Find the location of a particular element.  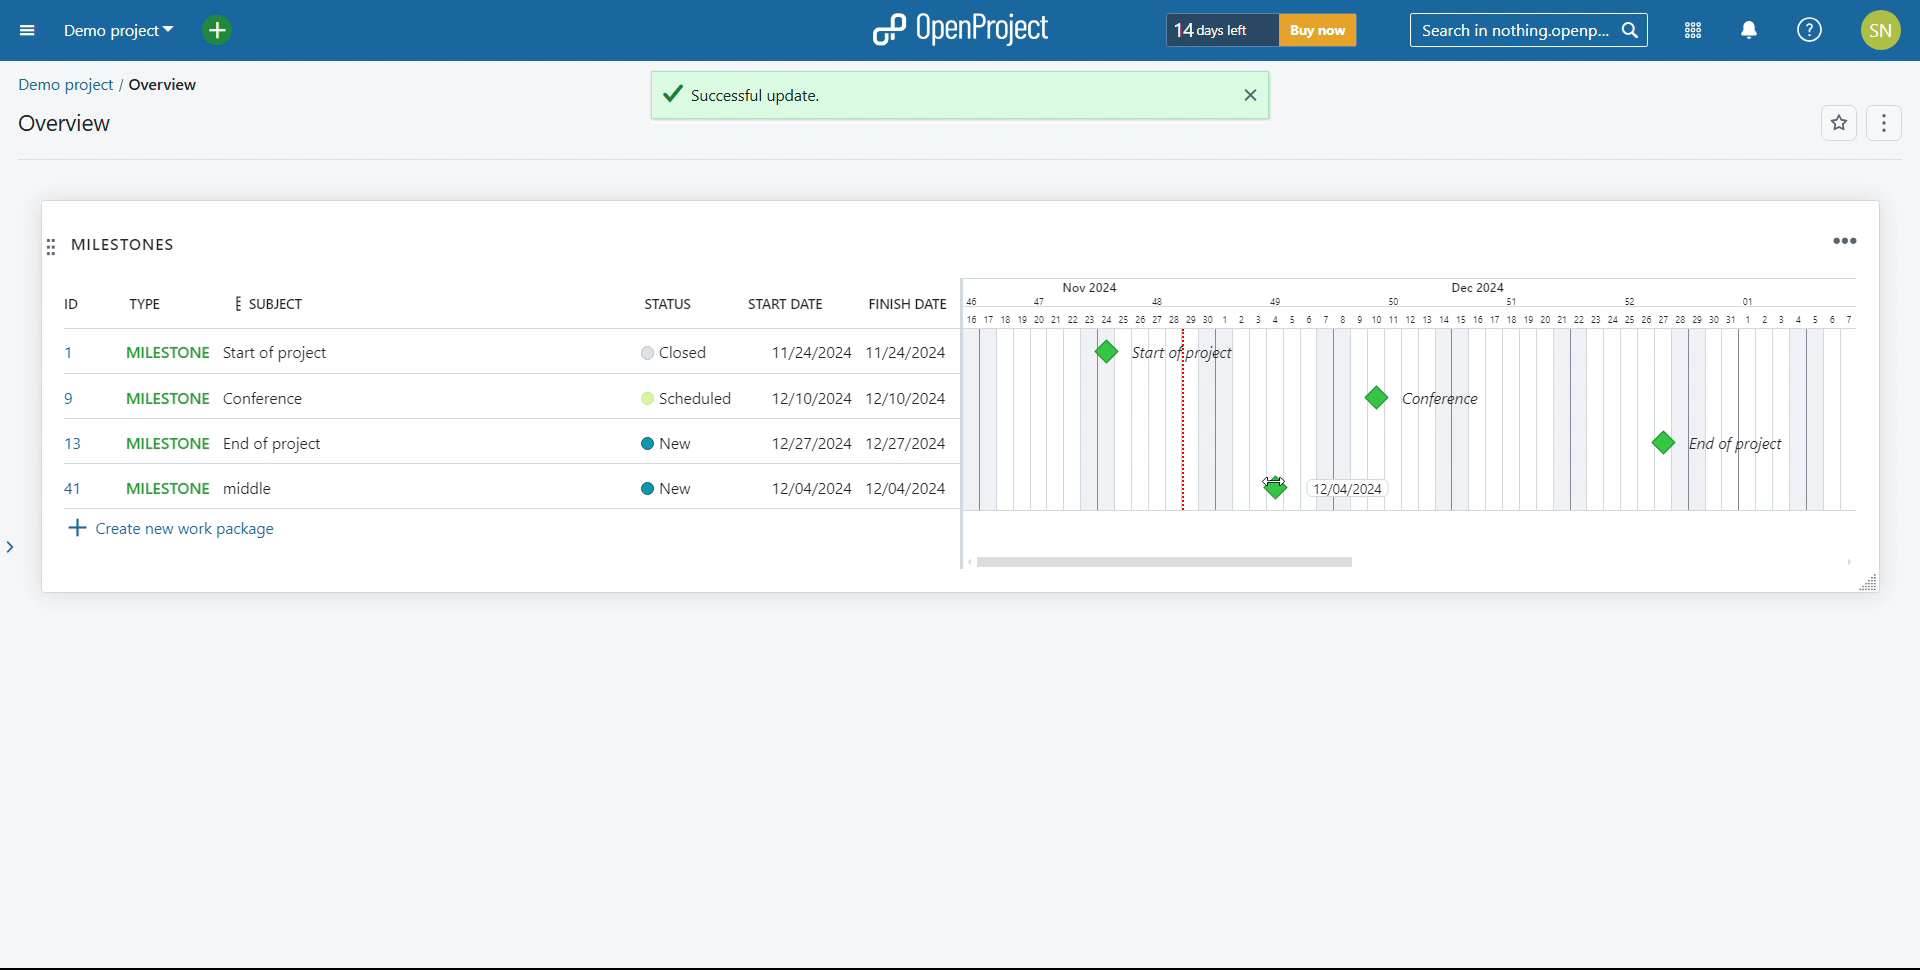

finish date is located at coordinates (904, 398).